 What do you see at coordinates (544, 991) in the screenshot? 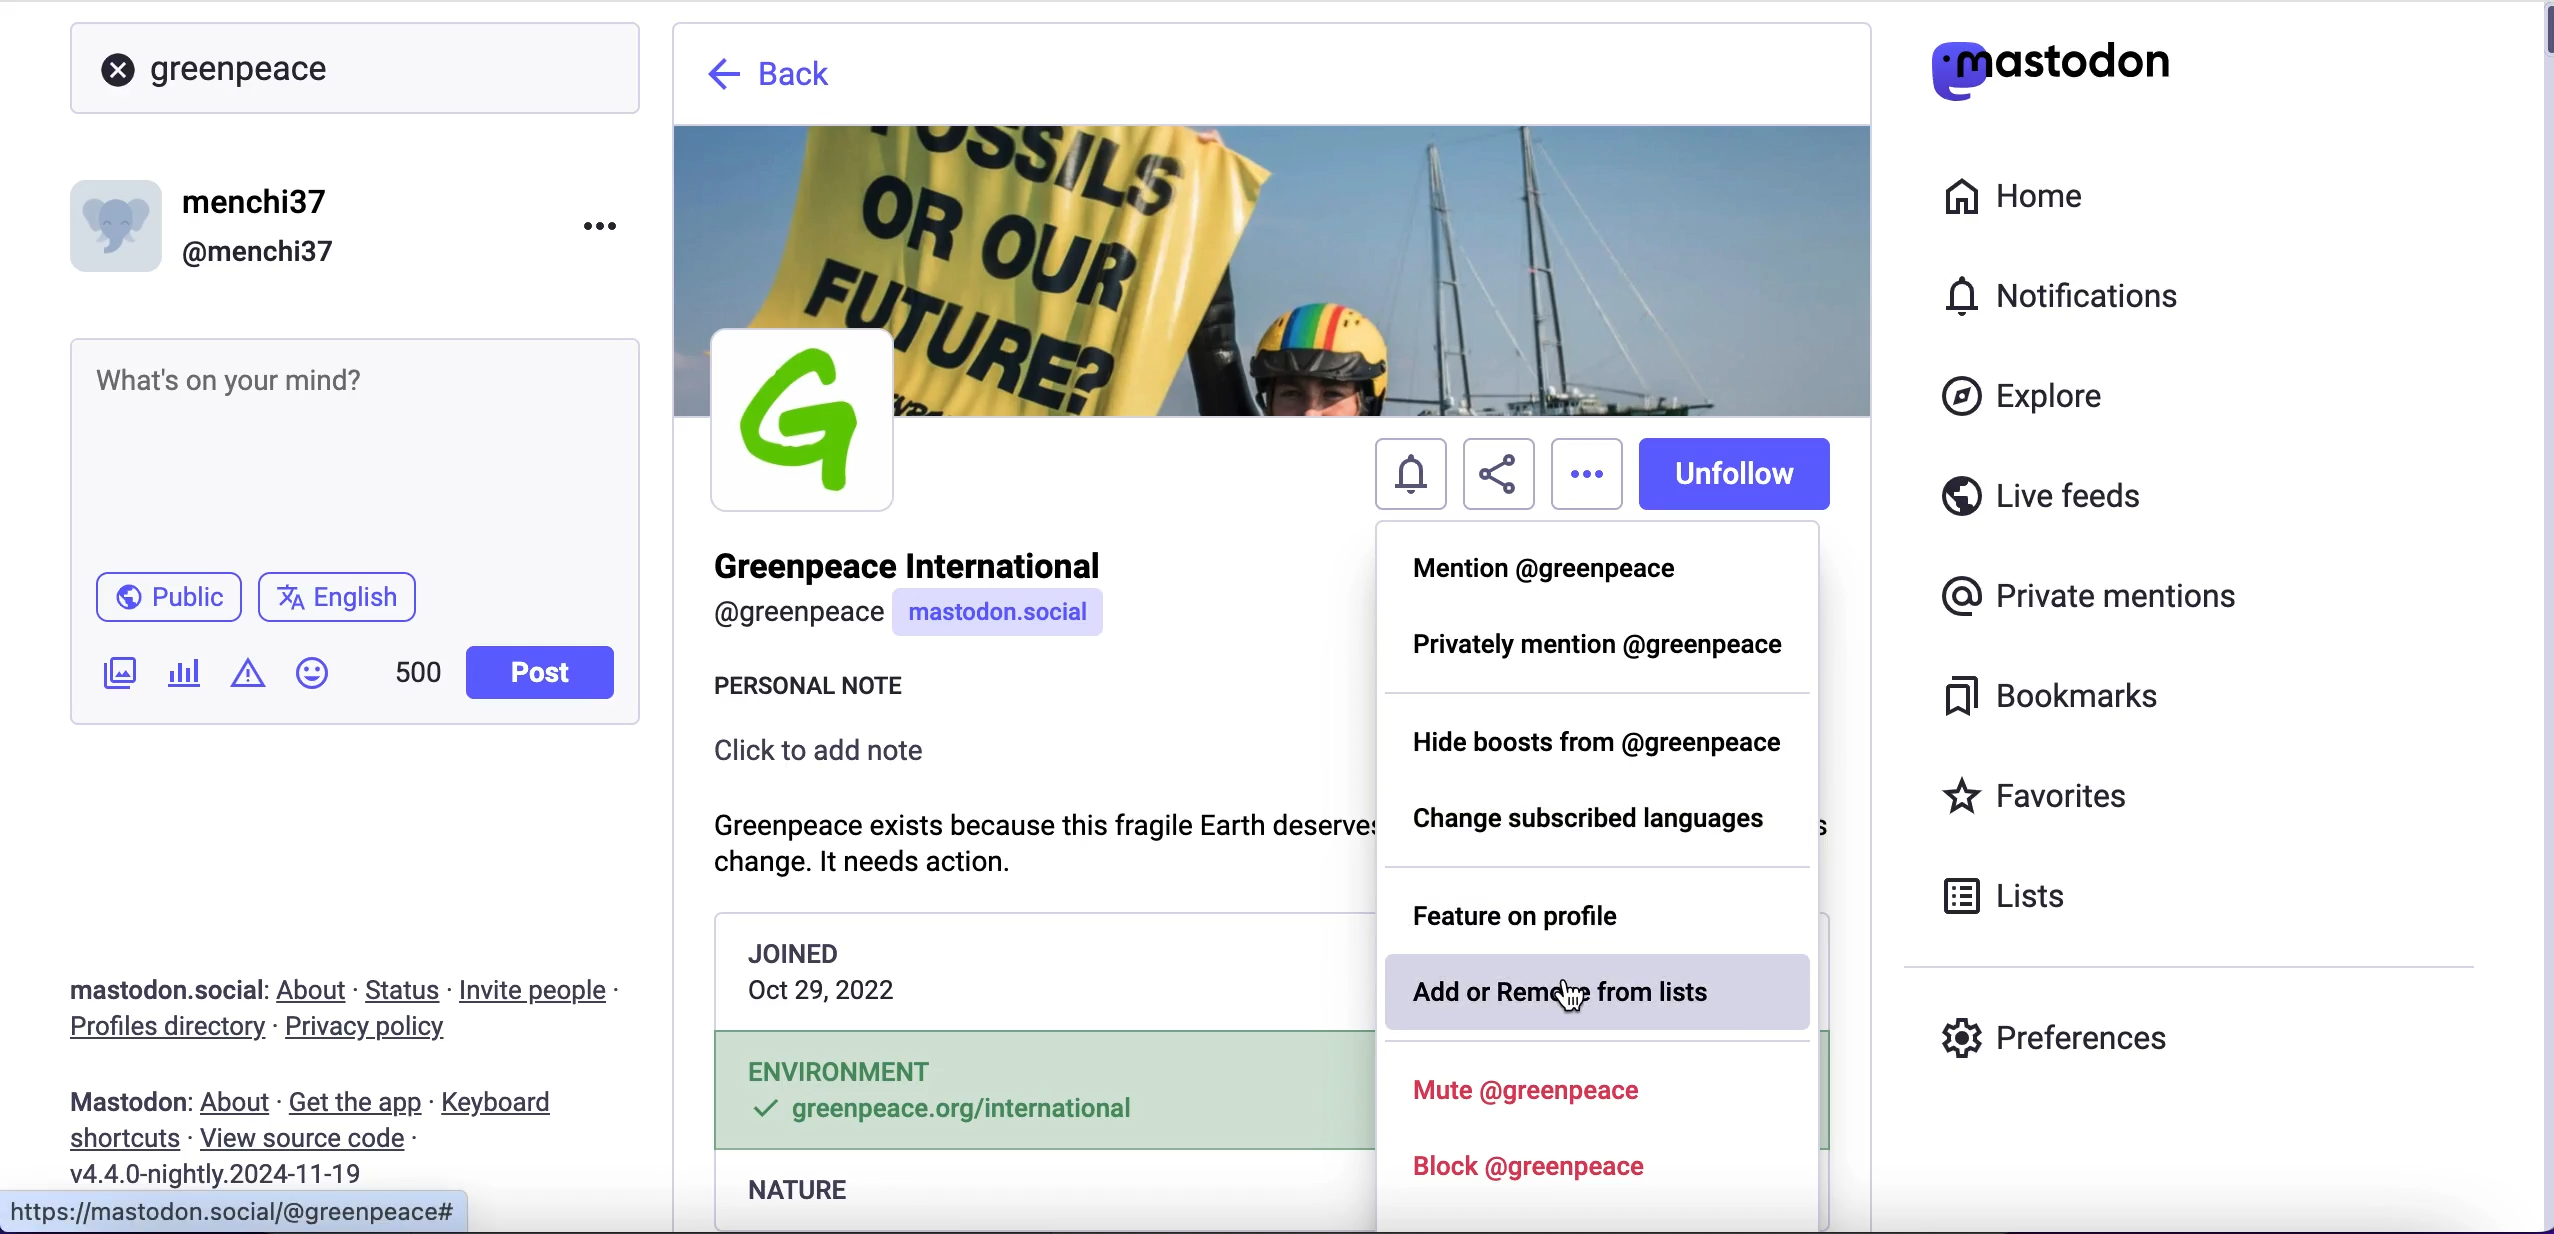
I see `invite people` at bounding box center [544, 991].